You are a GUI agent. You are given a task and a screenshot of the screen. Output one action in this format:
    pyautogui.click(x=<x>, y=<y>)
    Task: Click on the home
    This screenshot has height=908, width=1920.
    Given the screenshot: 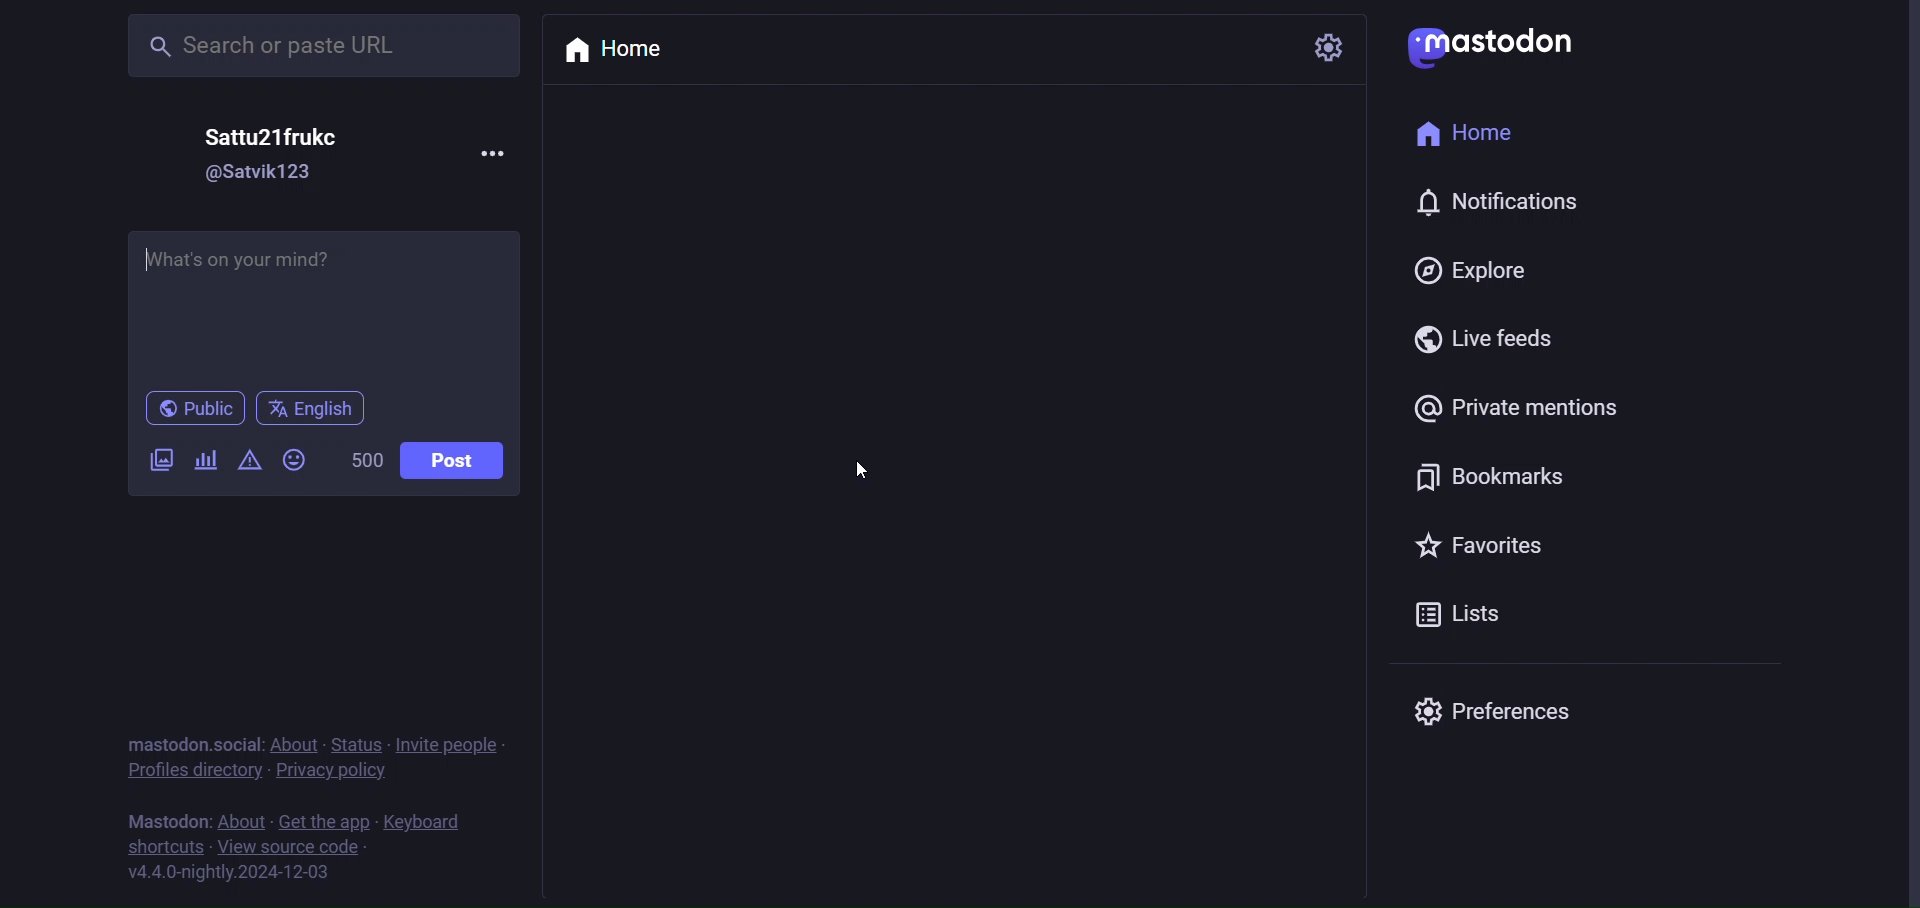 What is the action you would take?
    pyautogui.click(x=612, y=50)
    